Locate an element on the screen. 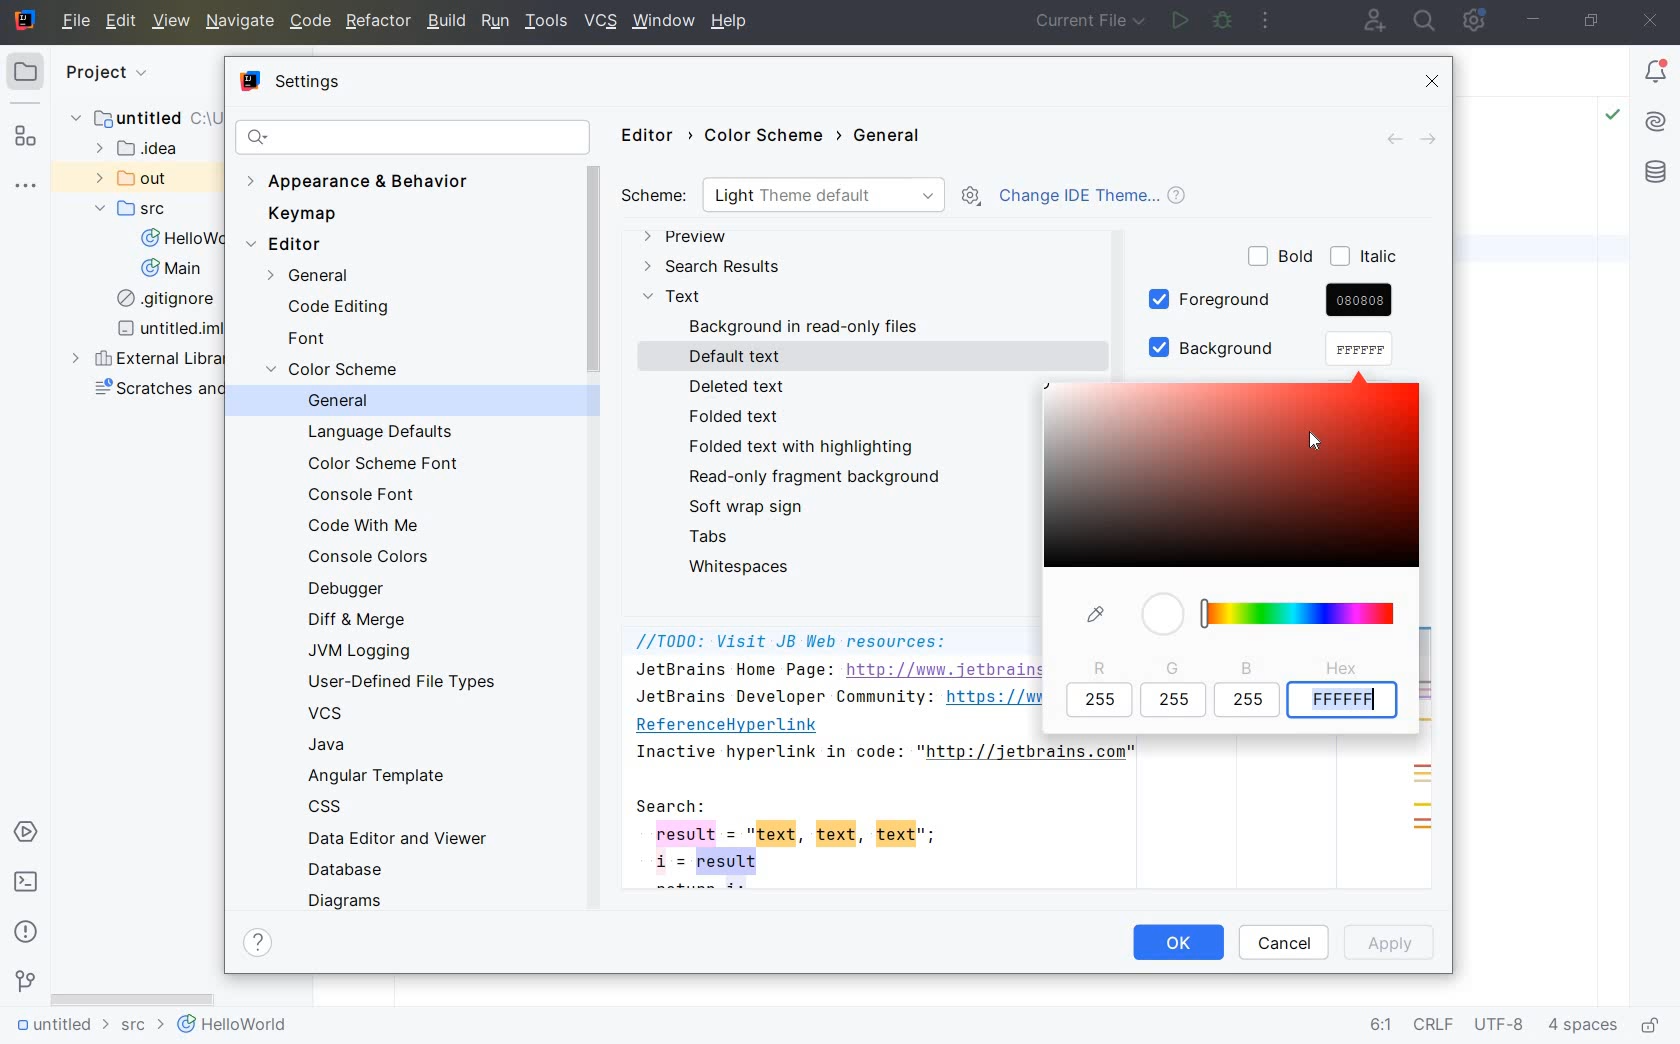 Image resolution: width=1680 pixels, height=1044 pixels. CODE EDITING is located at coordinates (337, 309).